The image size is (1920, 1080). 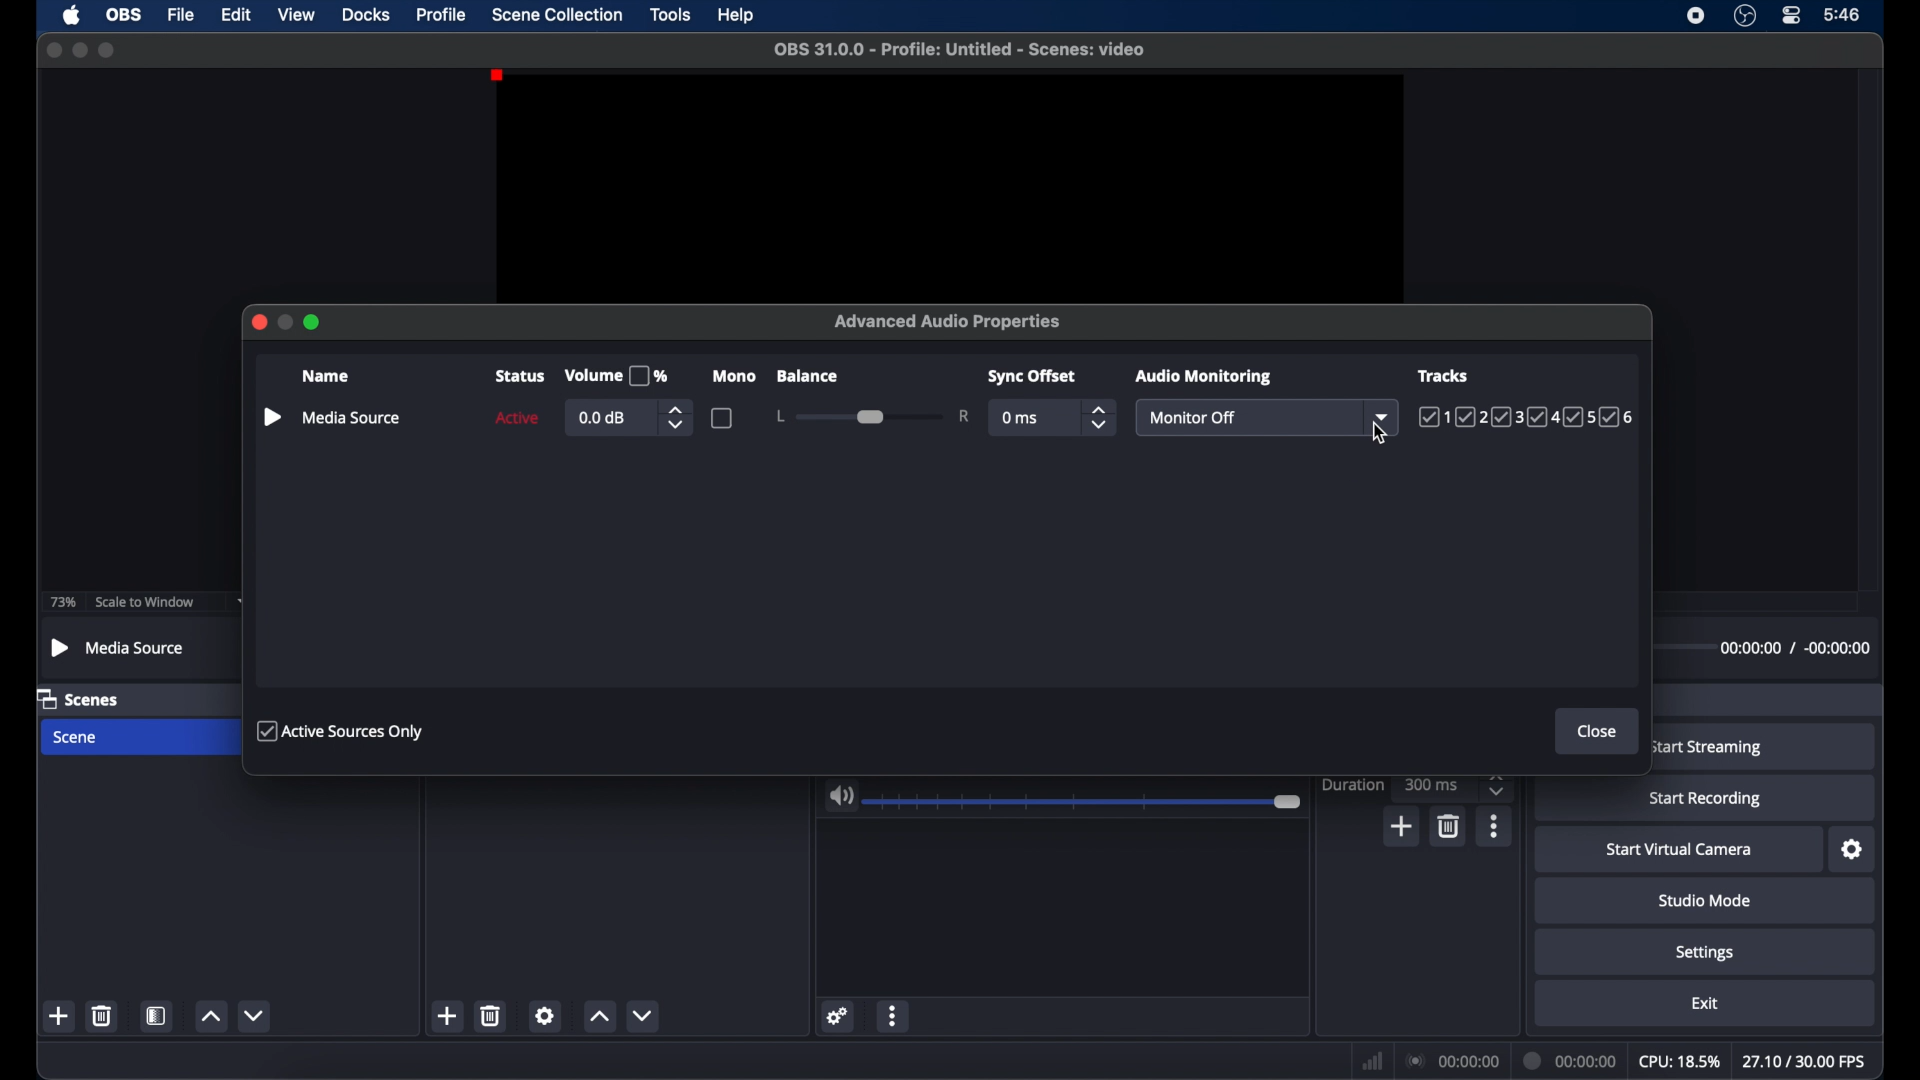 What do you see at coordinates (841, 796) in the screenshot?
I see `volume` at bounding box center [841, 796].